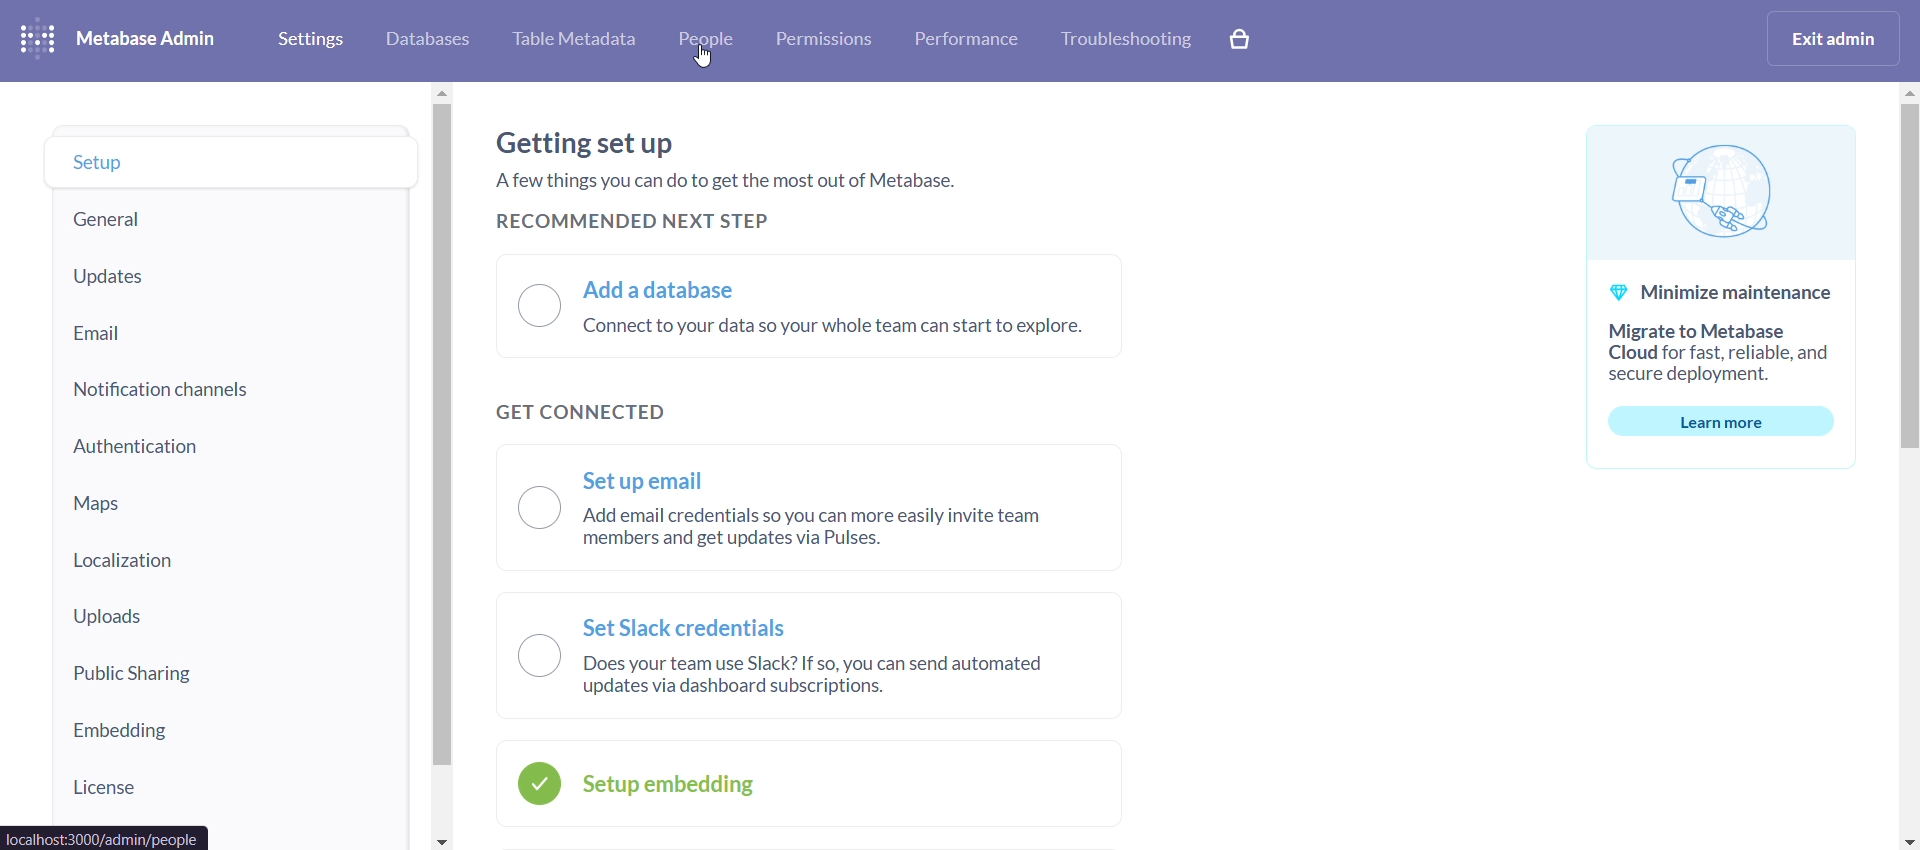  What do you see at coordinates (703, 58) in the screenshot?
I see `cursor` at bounding box center [703, 58].